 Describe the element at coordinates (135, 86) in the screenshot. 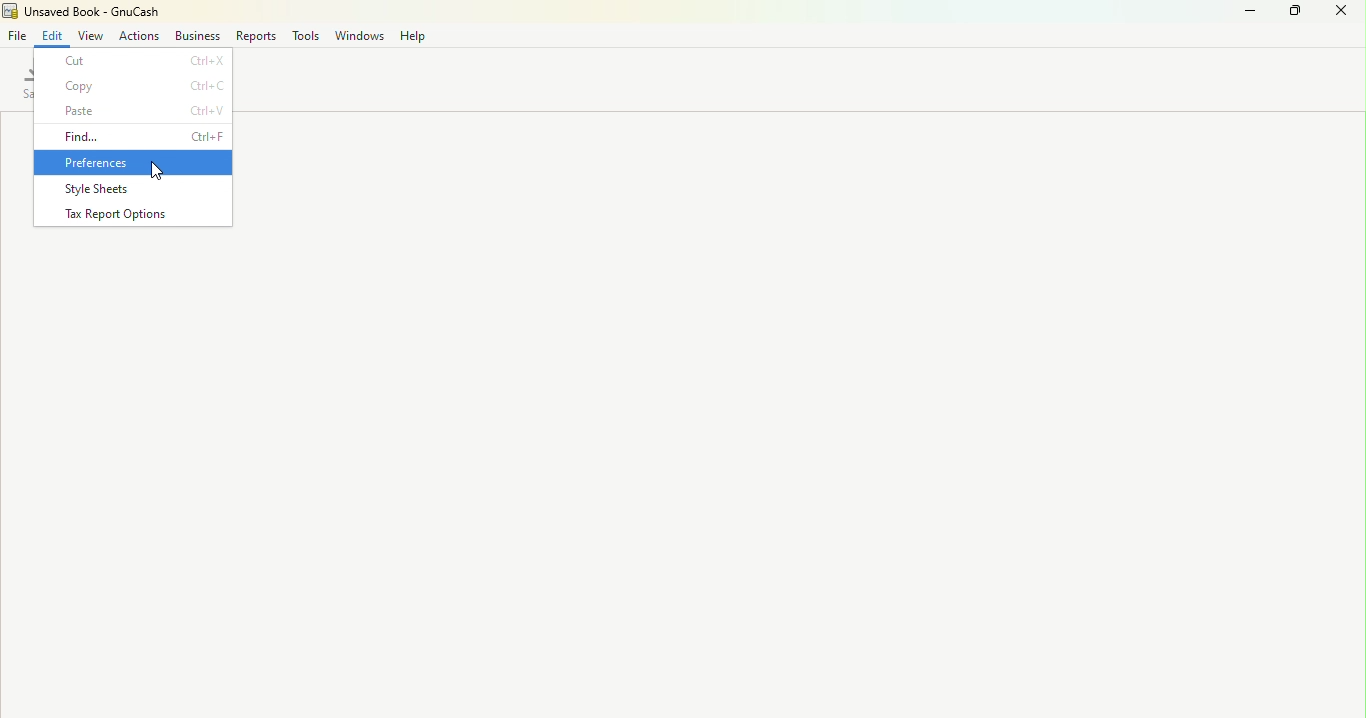

I see `Copy` at that location.